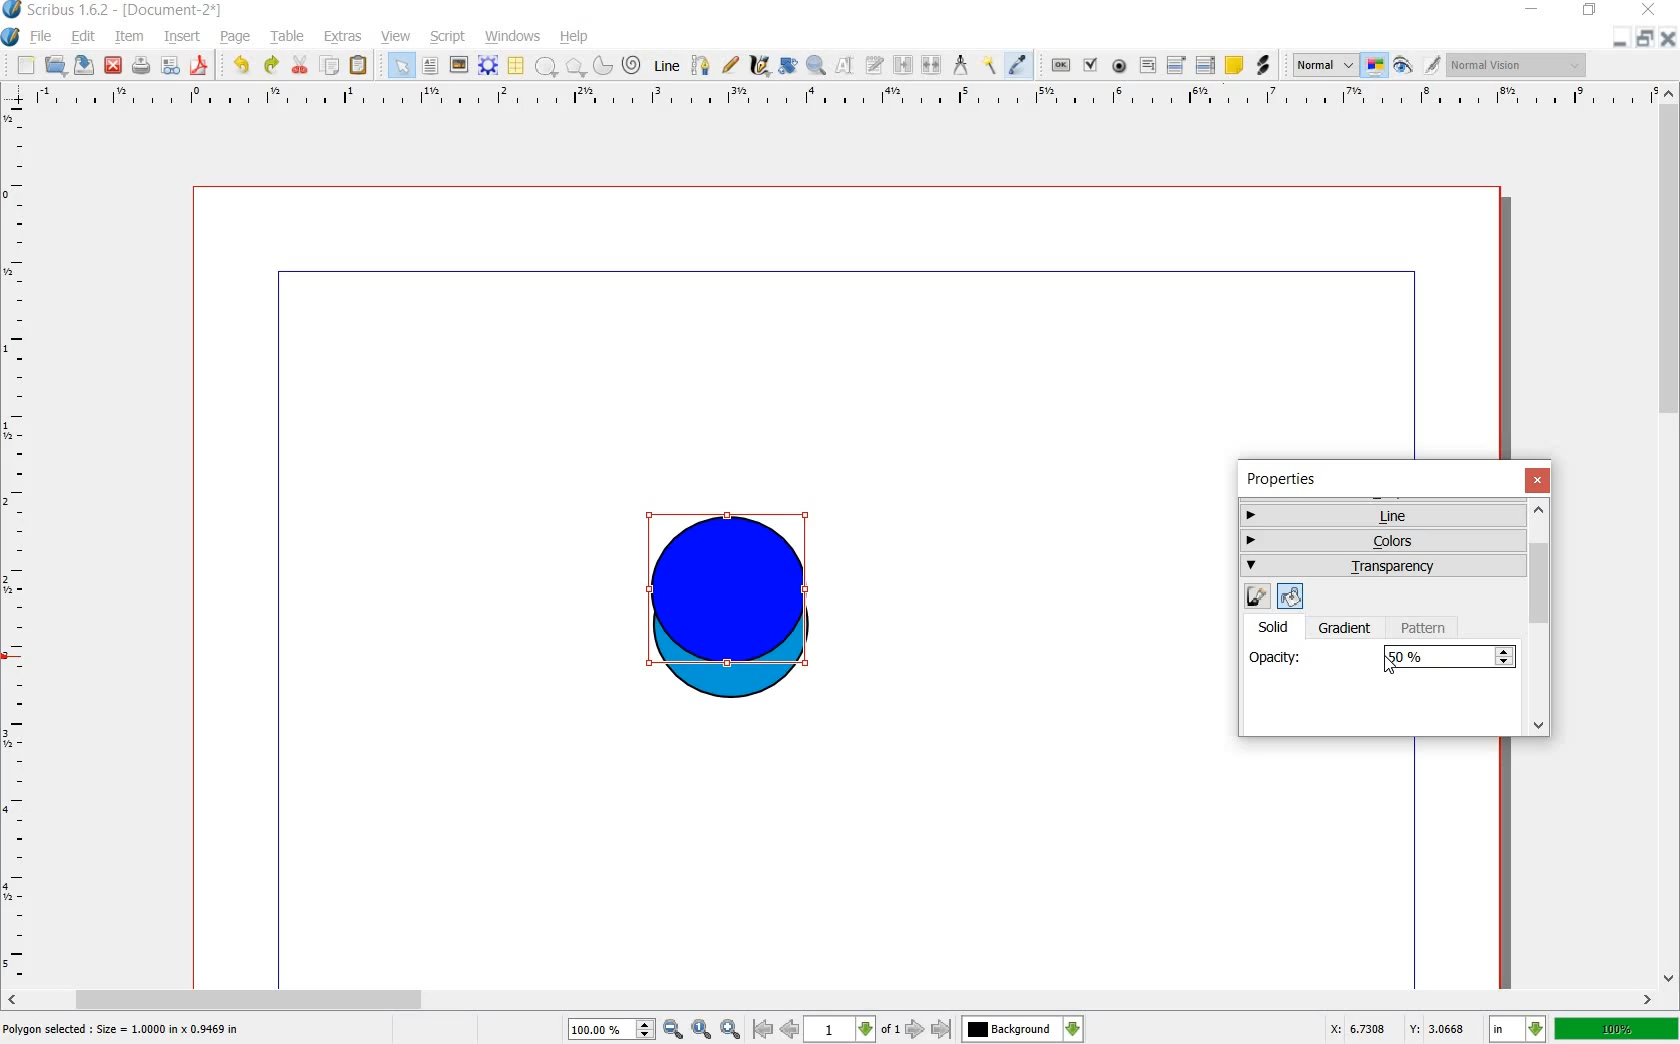  Describe the element at coordinates (574, 67) in the screenshot. I see `polygon` at that location.